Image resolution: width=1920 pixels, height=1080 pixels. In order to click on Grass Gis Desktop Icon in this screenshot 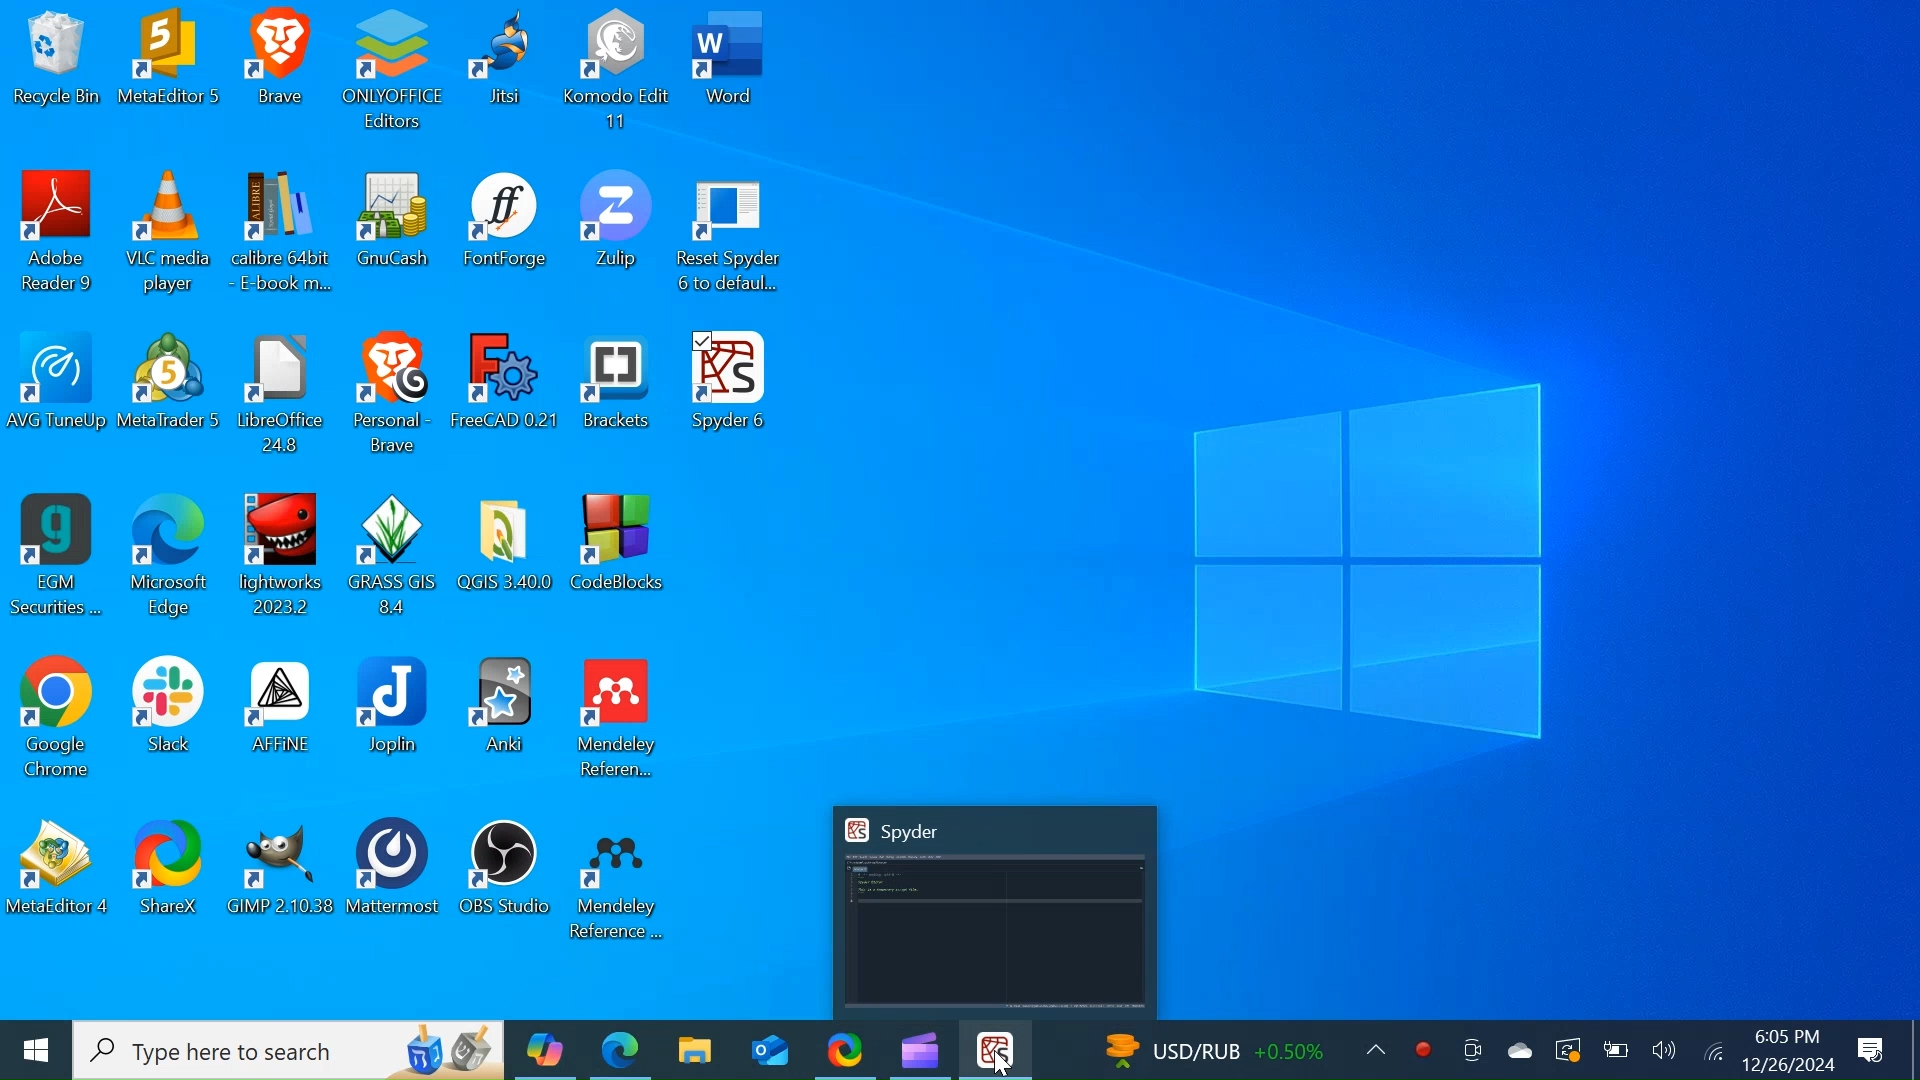, I will do `click(398, 562)`.